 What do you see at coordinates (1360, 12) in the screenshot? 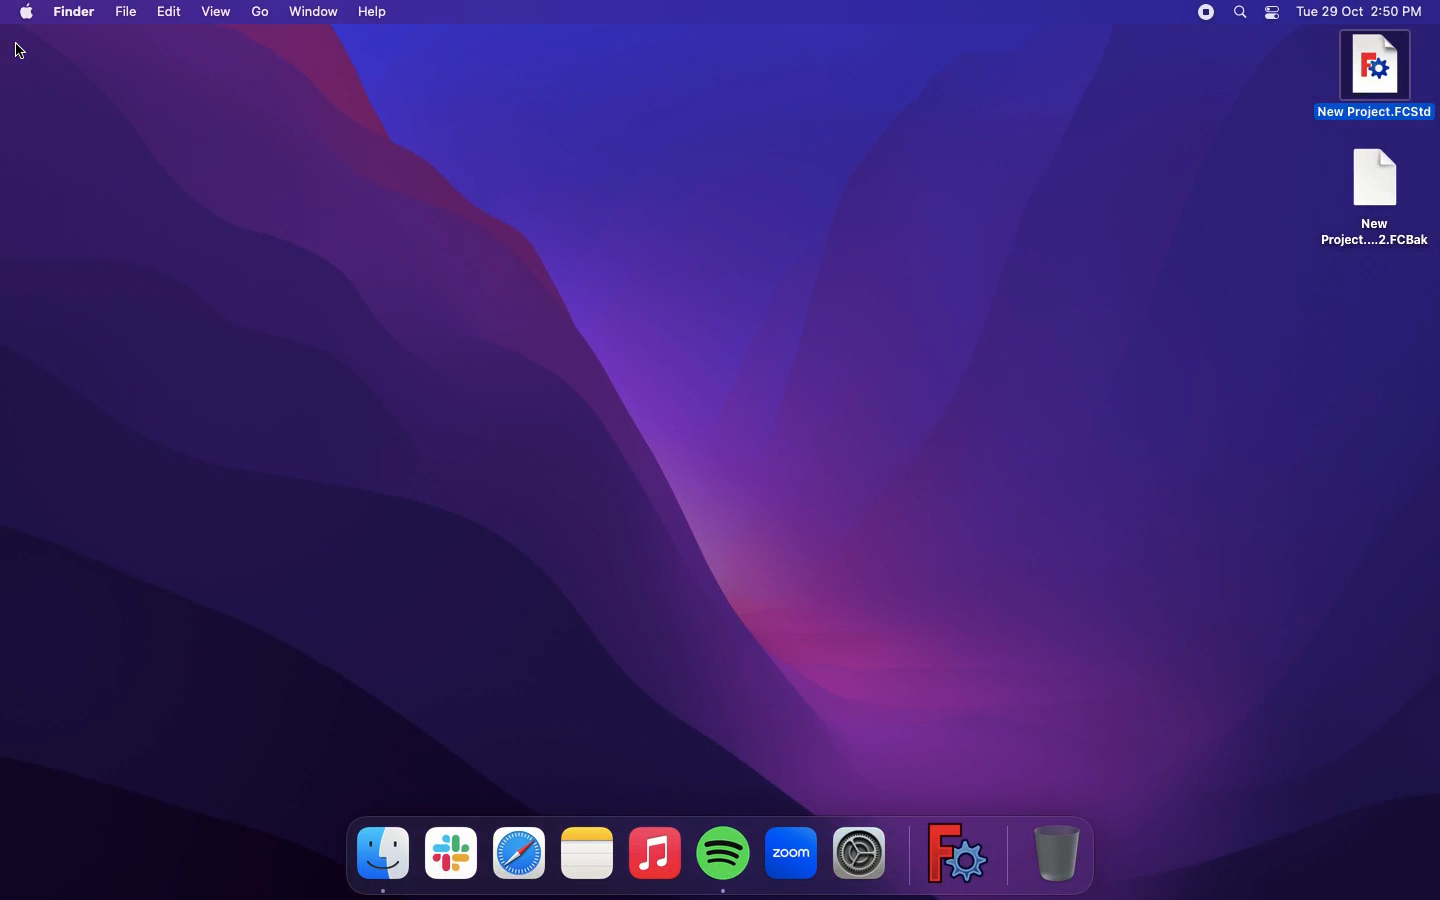
I see `Tue 29 Oct 2:50 PM` at bounding box center [1360, 12].